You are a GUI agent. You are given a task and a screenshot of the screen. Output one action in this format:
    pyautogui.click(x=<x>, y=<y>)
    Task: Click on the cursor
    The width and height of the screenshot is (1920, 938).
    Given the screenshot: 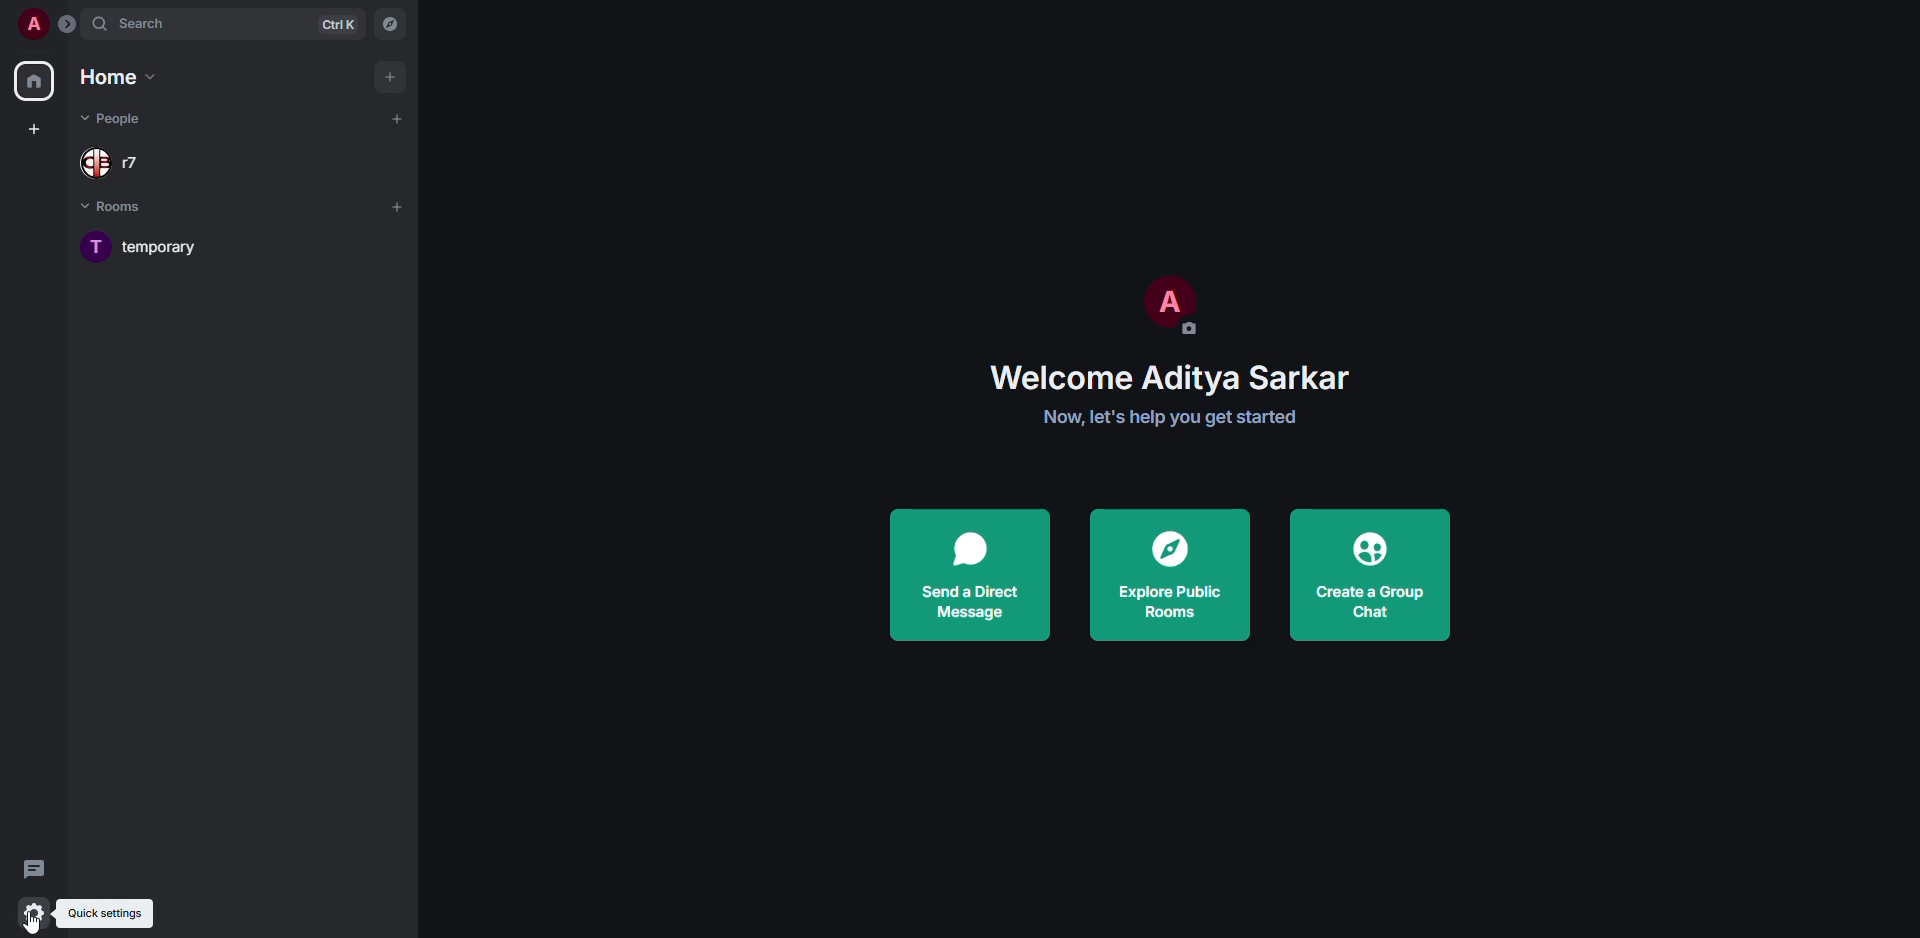 What is the action you would take?
    pyautogui.click(x=38, y=923)
    